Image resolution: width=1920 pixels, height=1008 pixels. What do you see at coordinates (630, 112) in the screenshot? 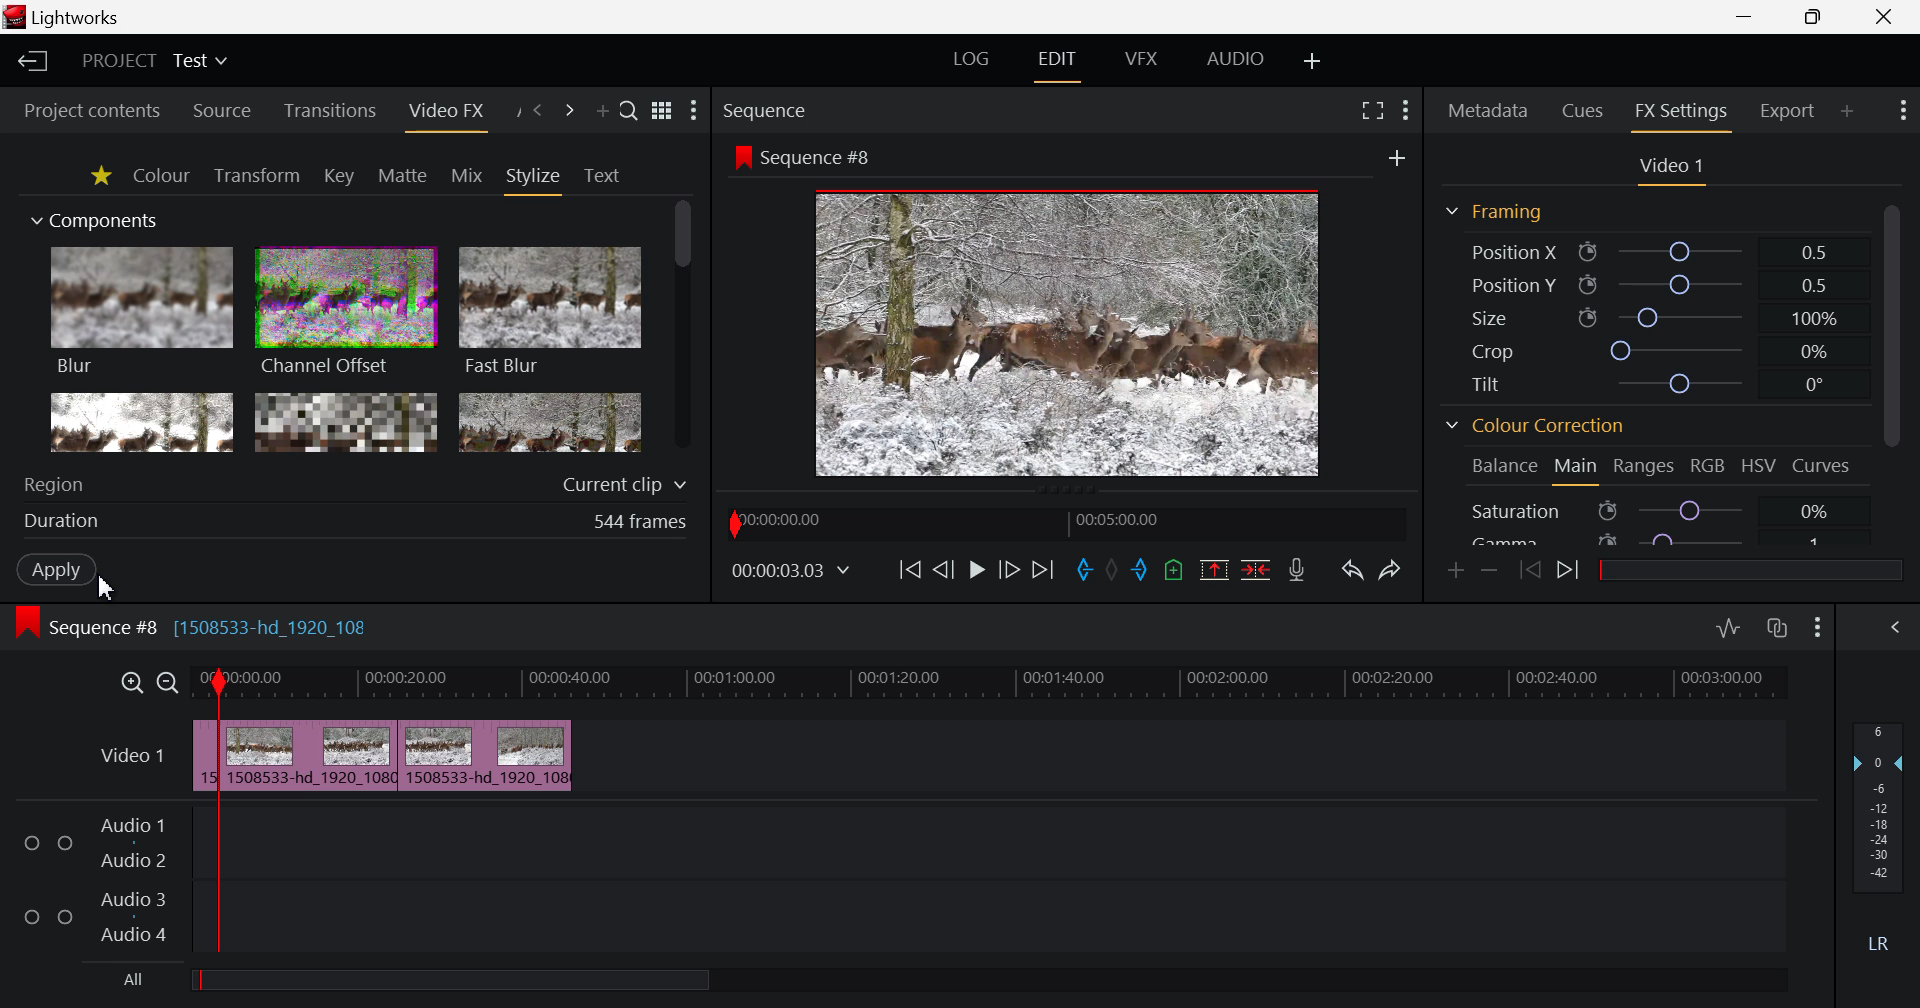
I see `Search` at bounding box center [630, 112].